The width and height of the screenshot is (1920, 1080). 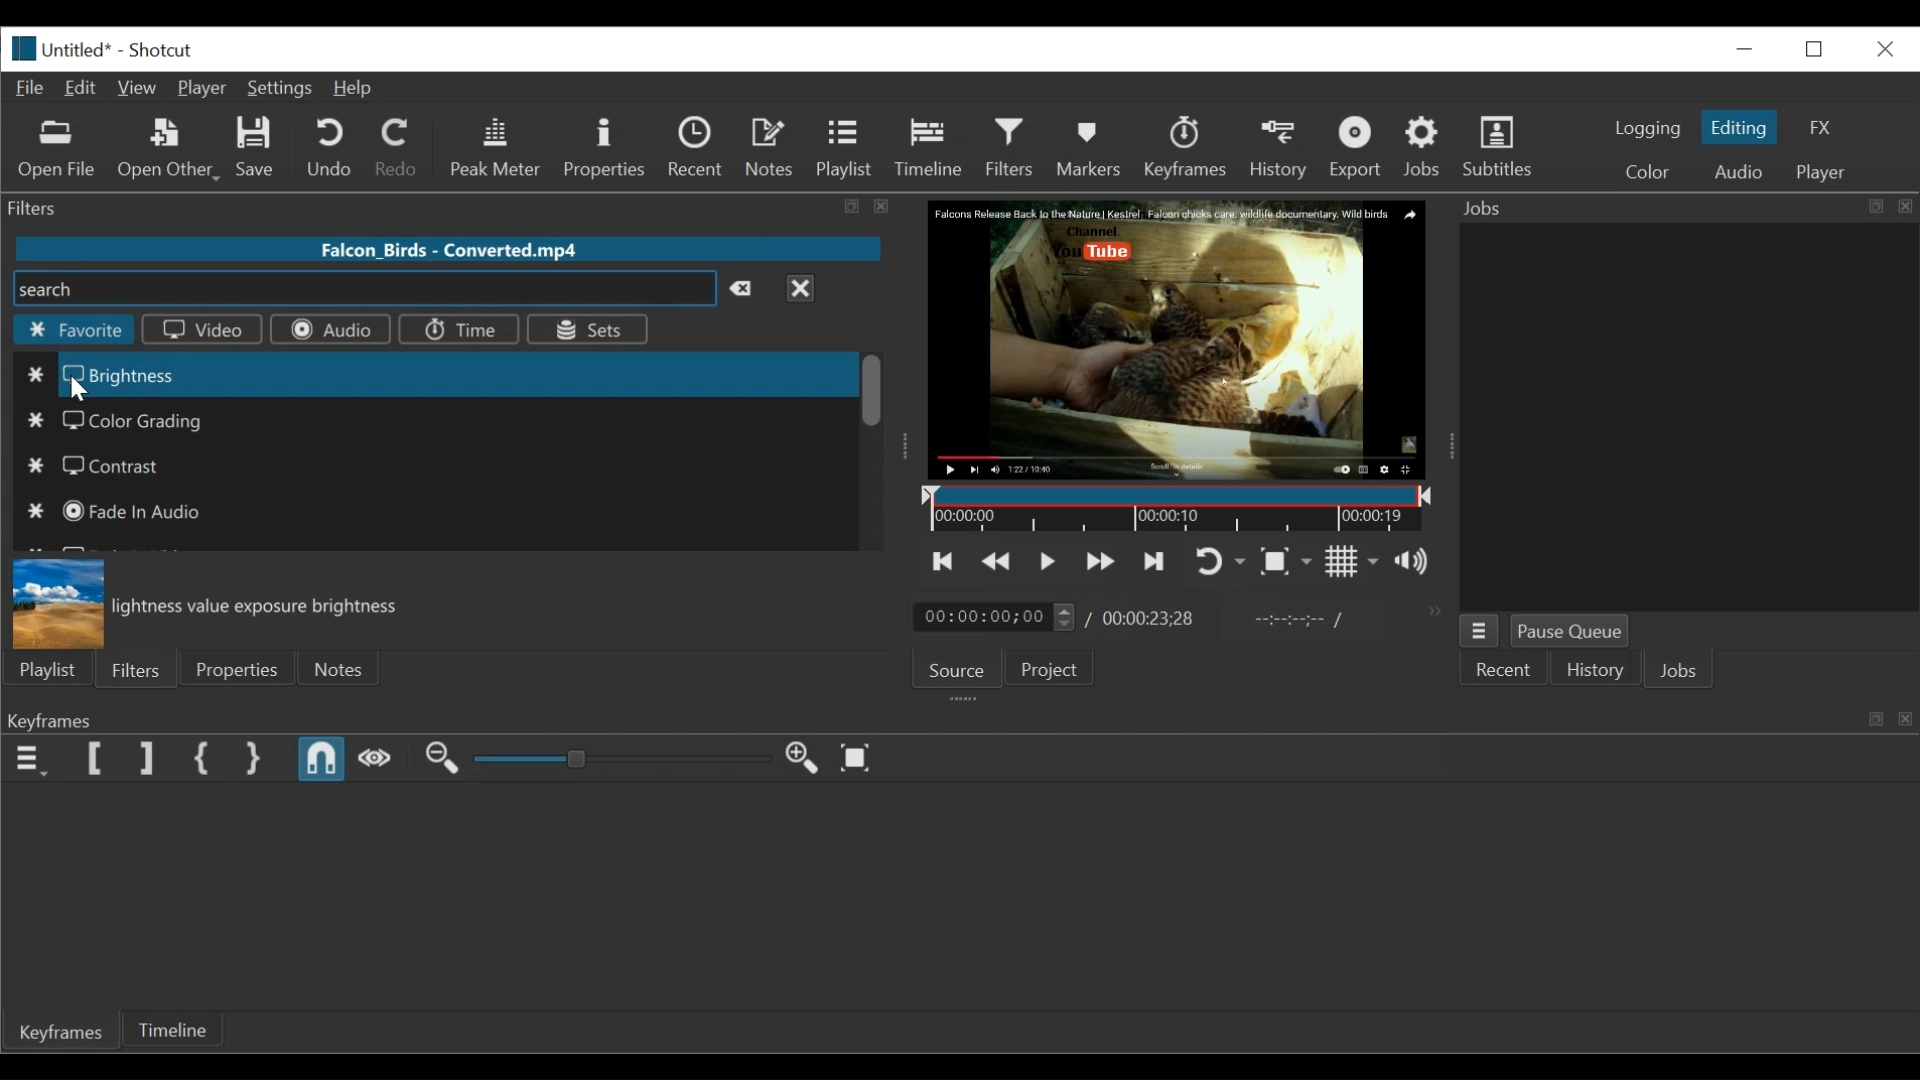 I want to click on Help, so click(x=359, y=88).